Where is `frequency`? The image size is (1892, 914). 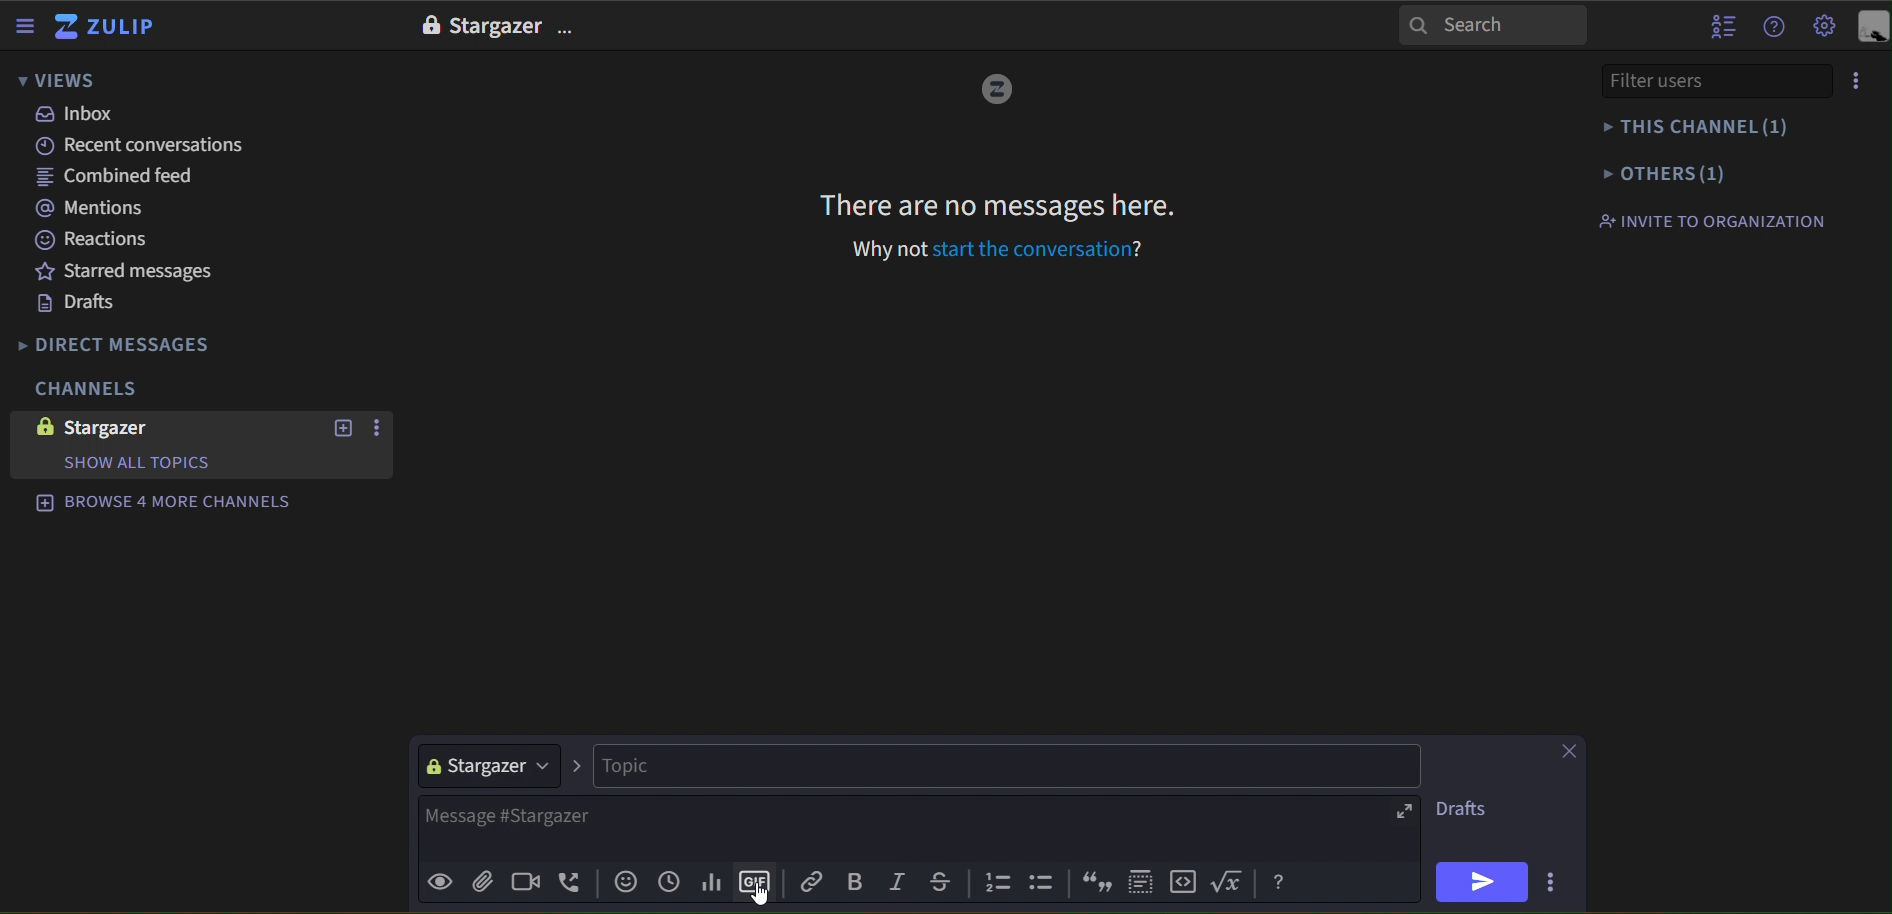 frequency is located at coordinates (710, 879).